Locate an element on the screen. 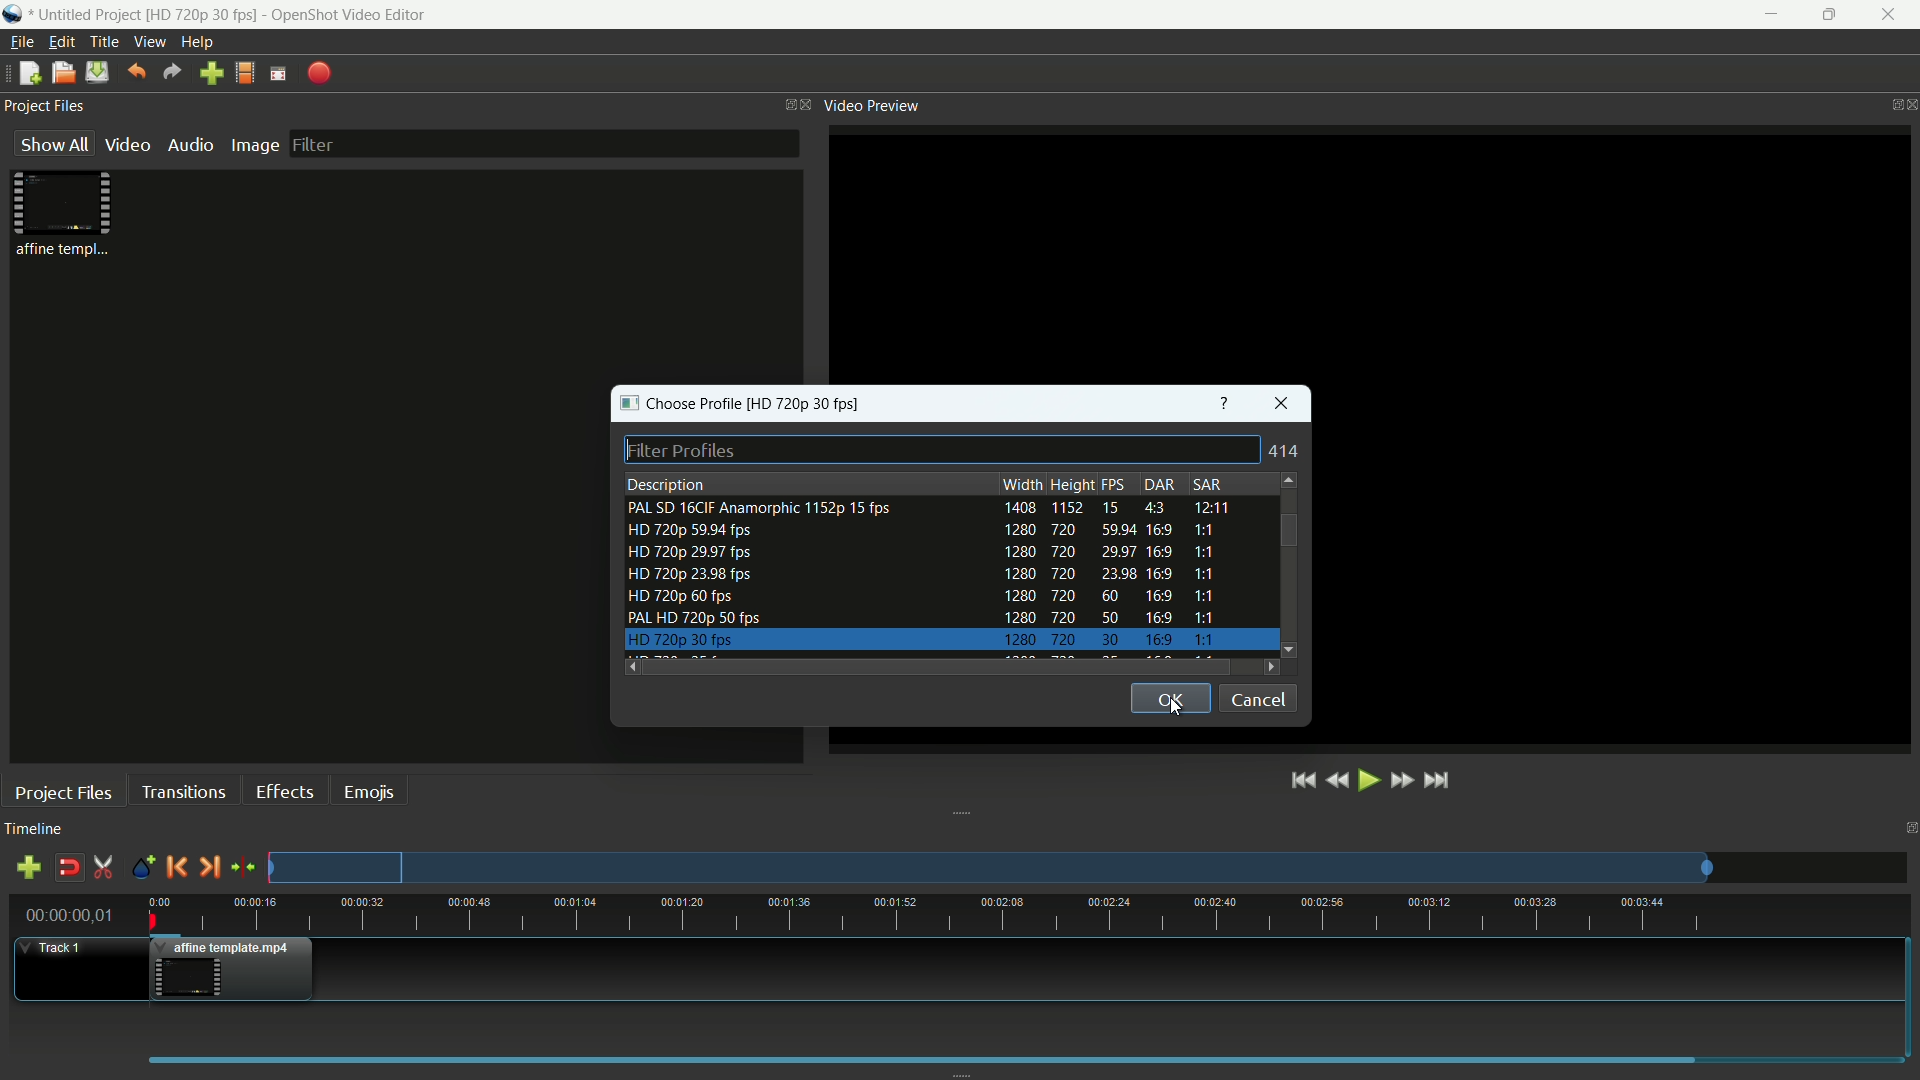  timeline is located at coordinates (35, 830).